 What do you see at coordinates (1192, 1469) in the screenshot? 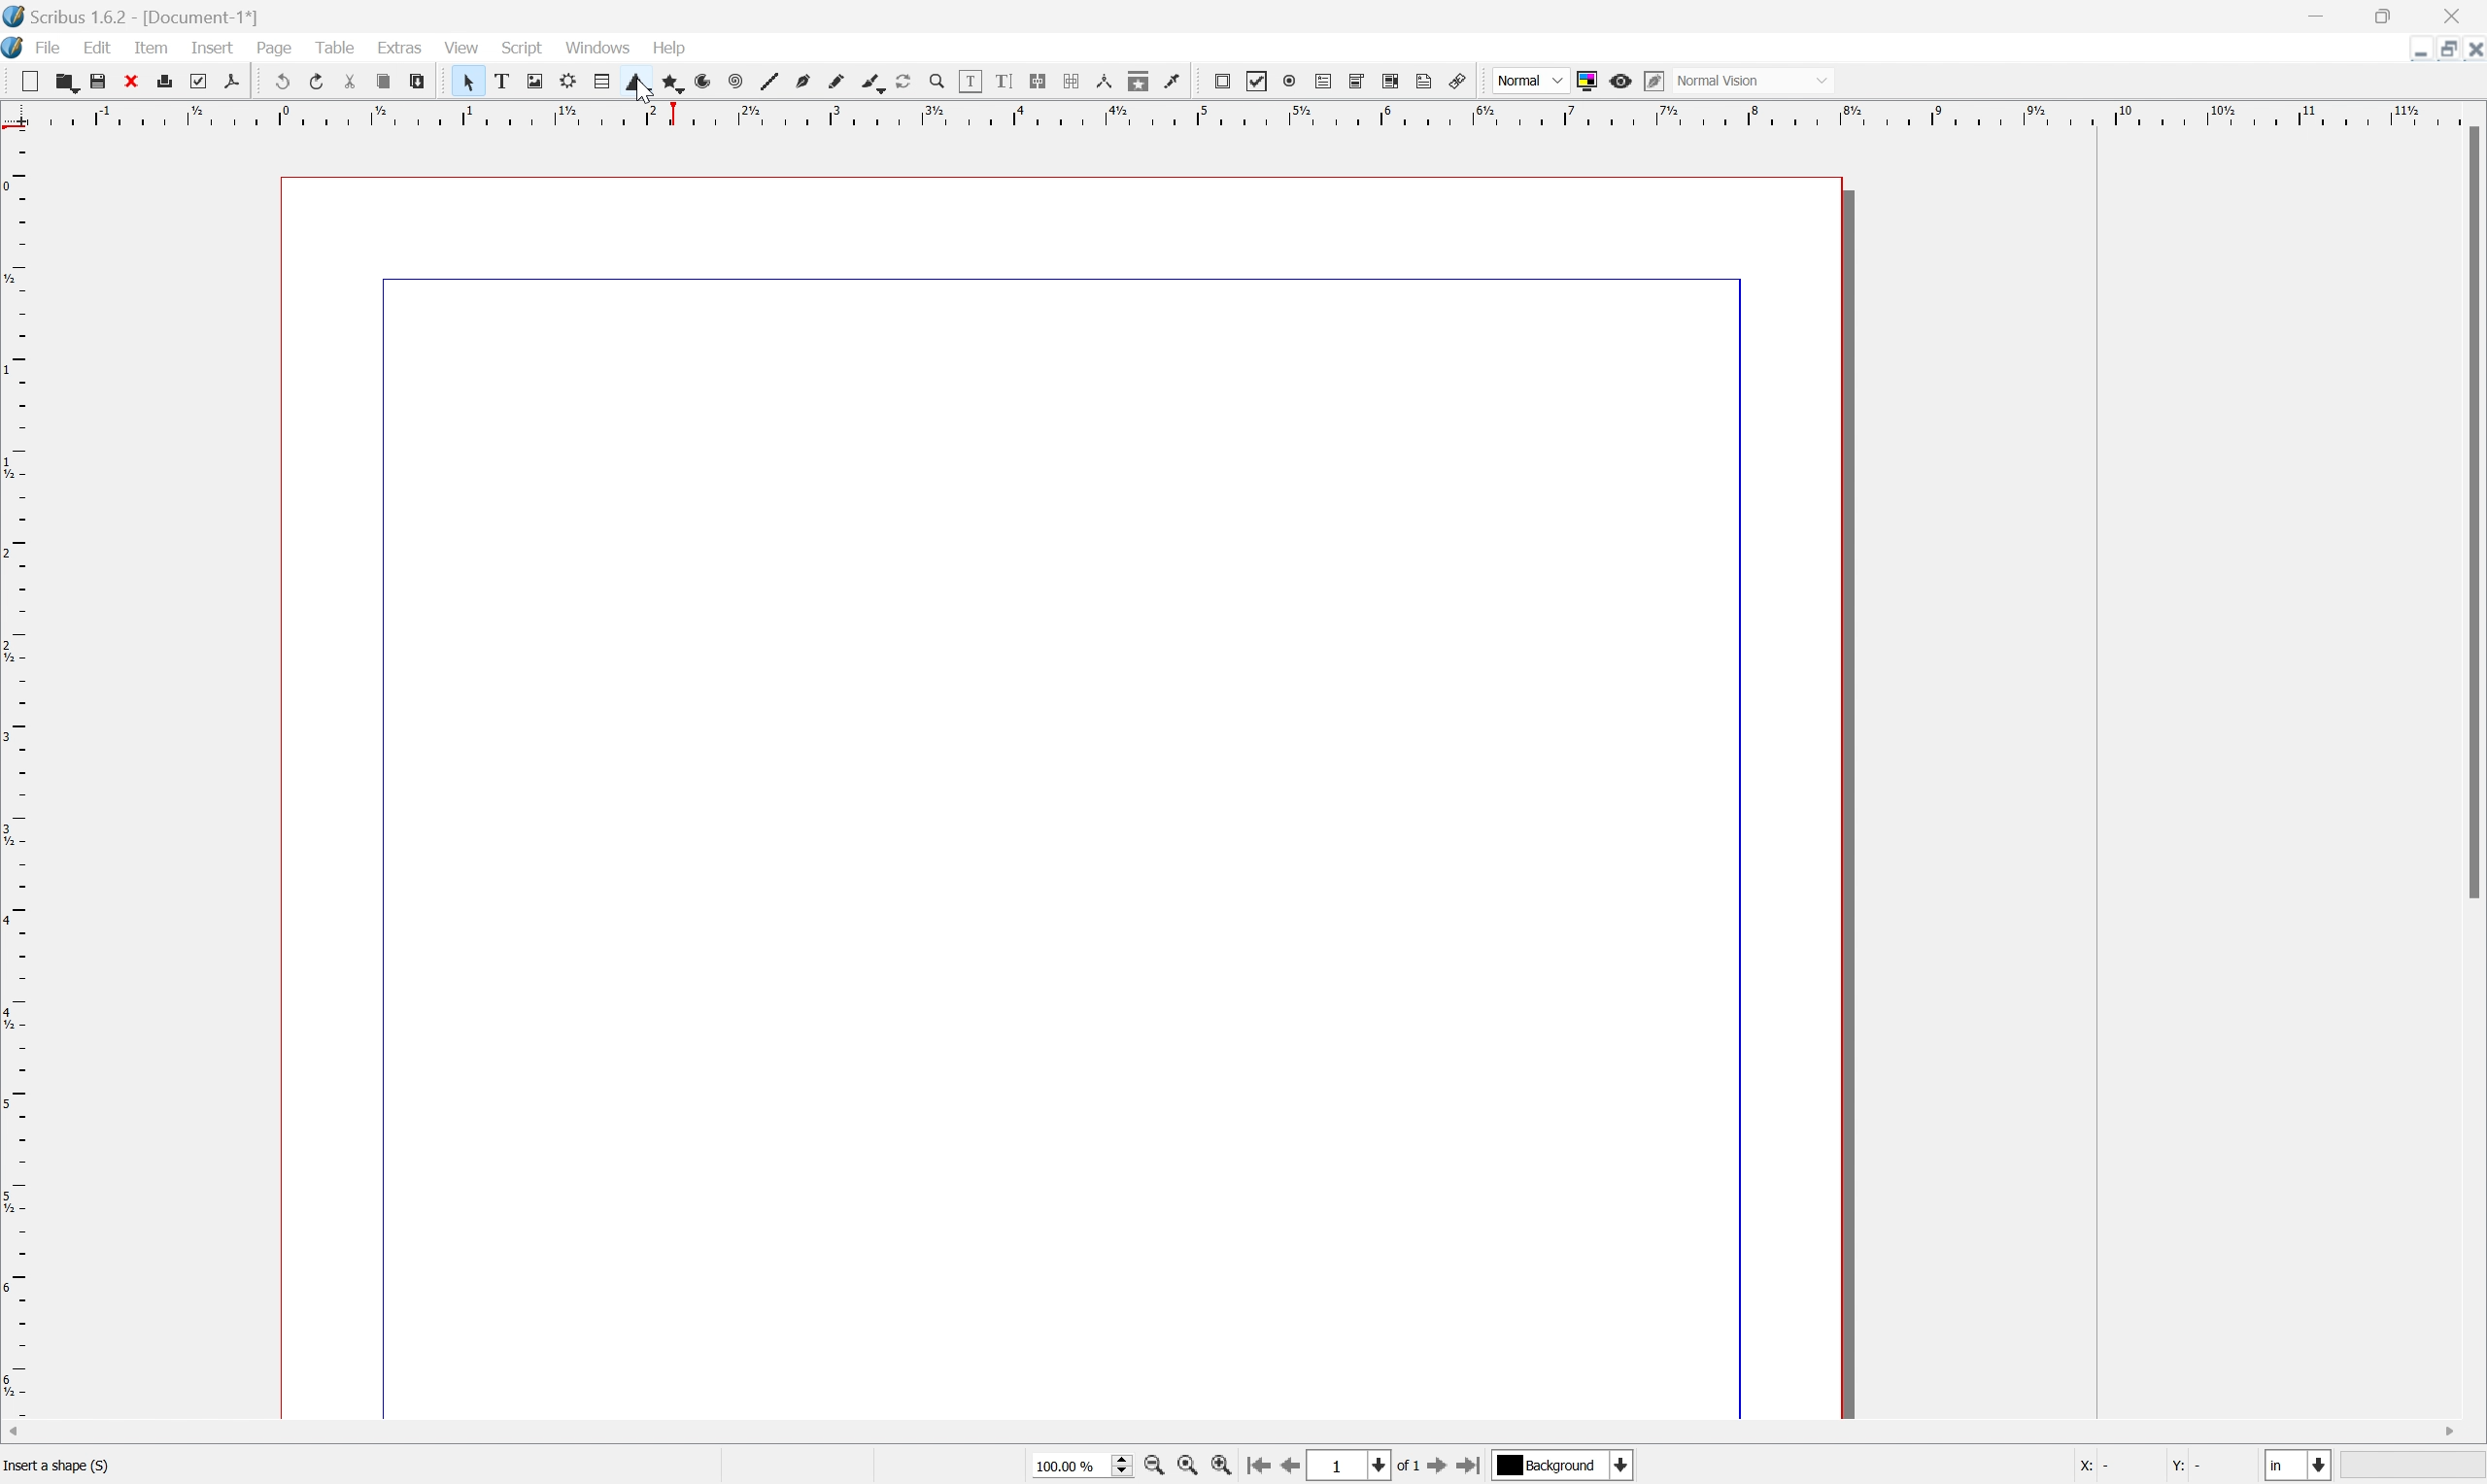
I see `Zoom to 100%` at bounding box center [1192, 1469].